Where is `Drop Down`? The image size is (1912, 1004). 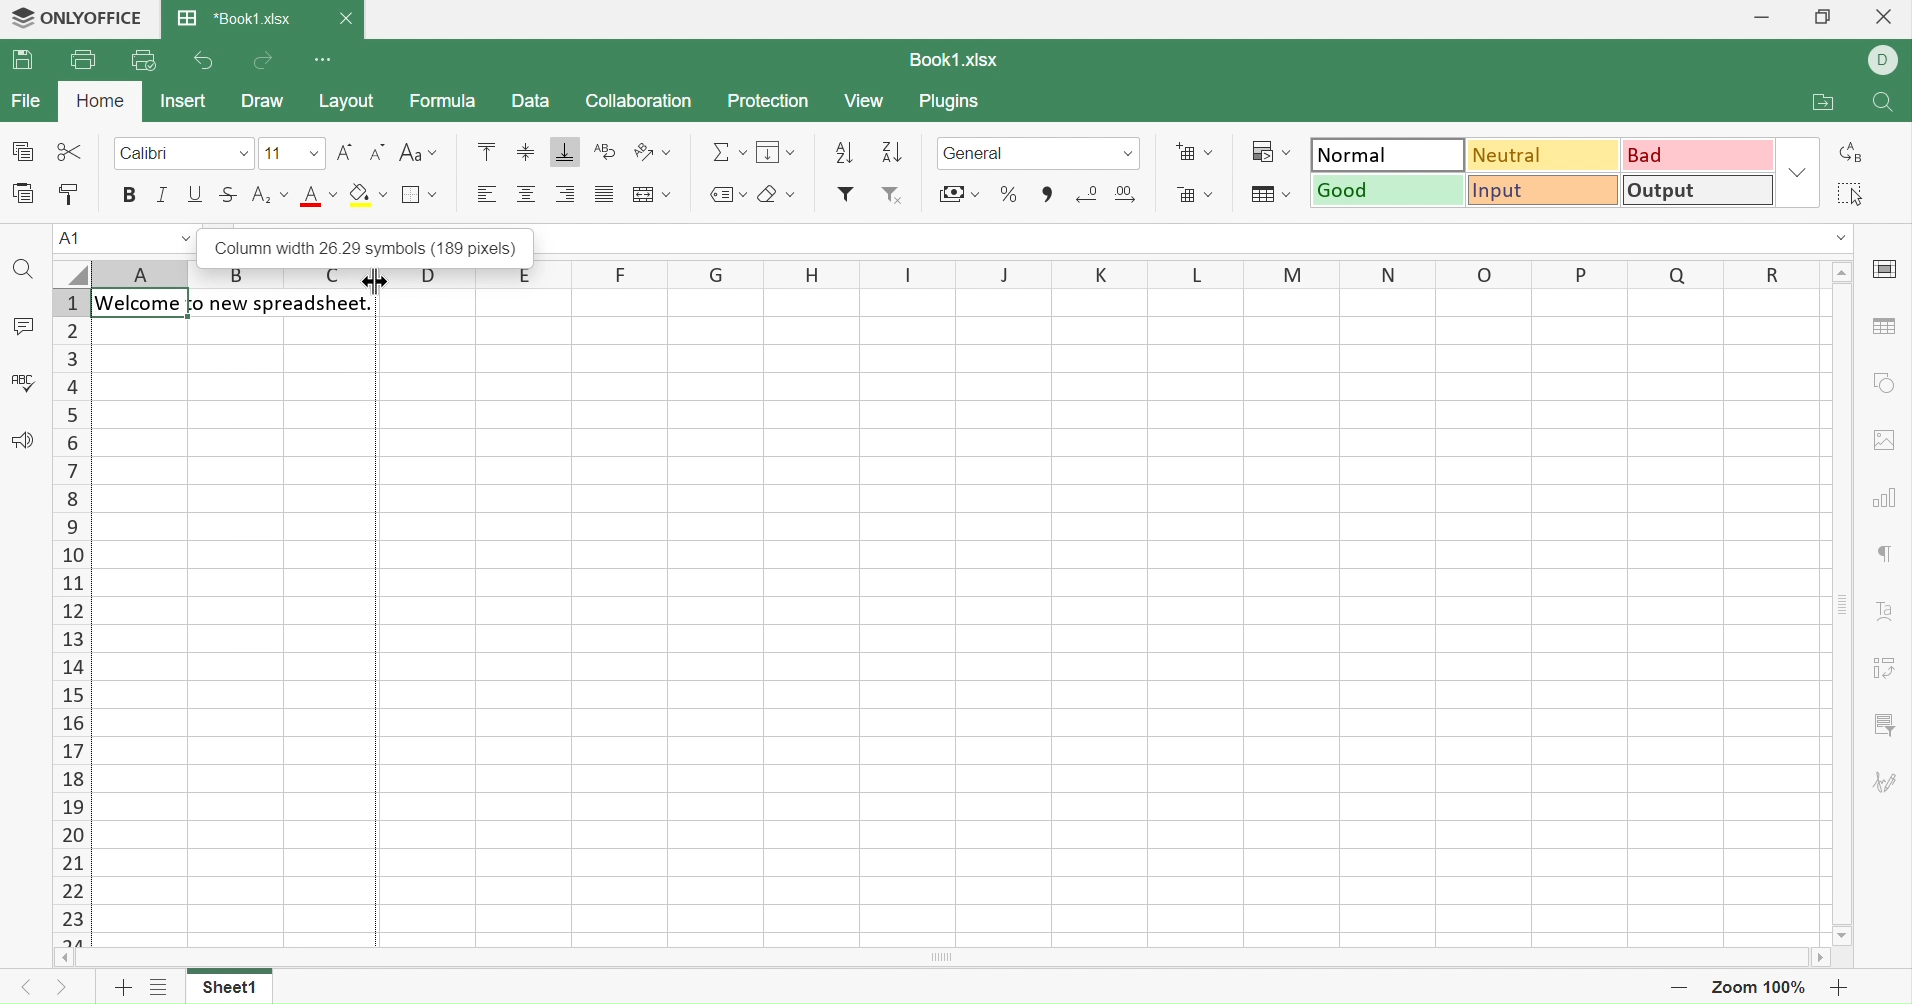 Drop Down is located at coordinates (1838, 239).